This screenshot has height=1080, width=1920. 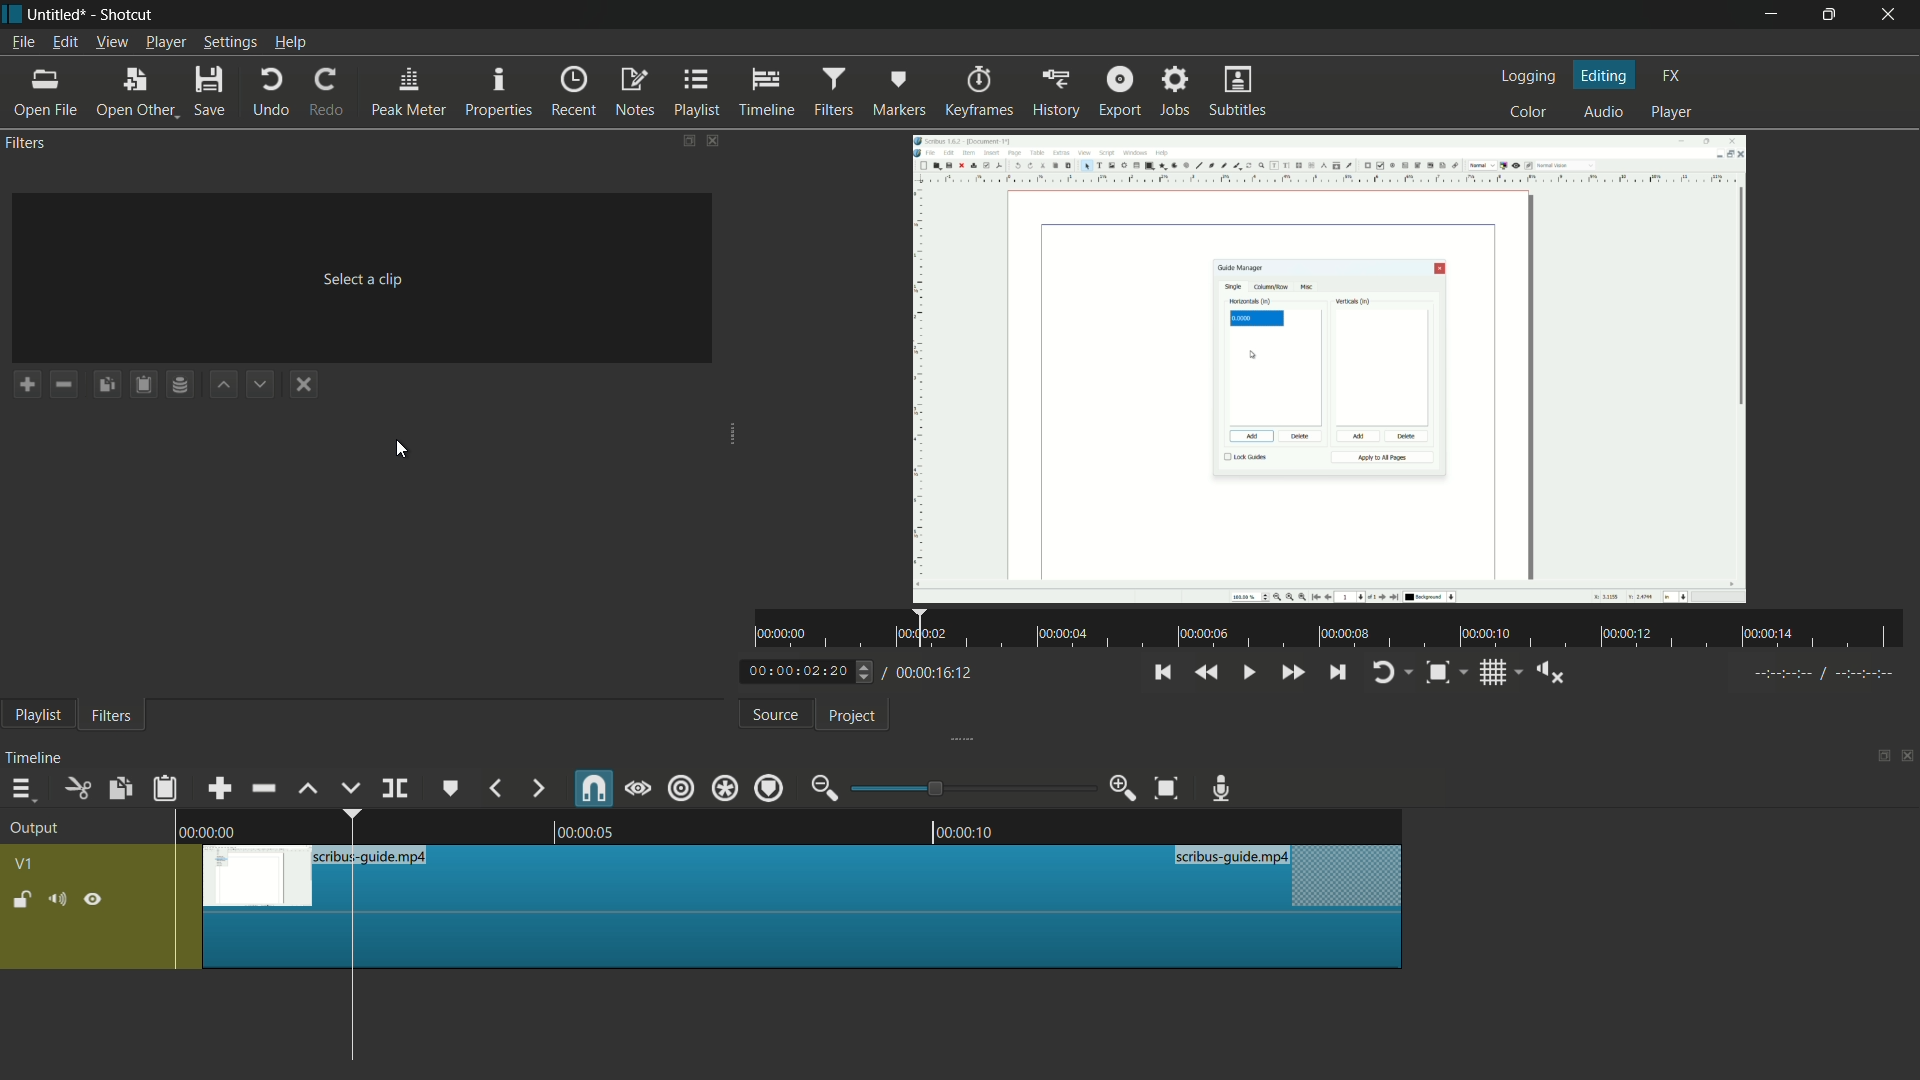 What do you see at coordinates (1671, 111) in the screenshot?
I see `player` at bounding box center [1671, 111].